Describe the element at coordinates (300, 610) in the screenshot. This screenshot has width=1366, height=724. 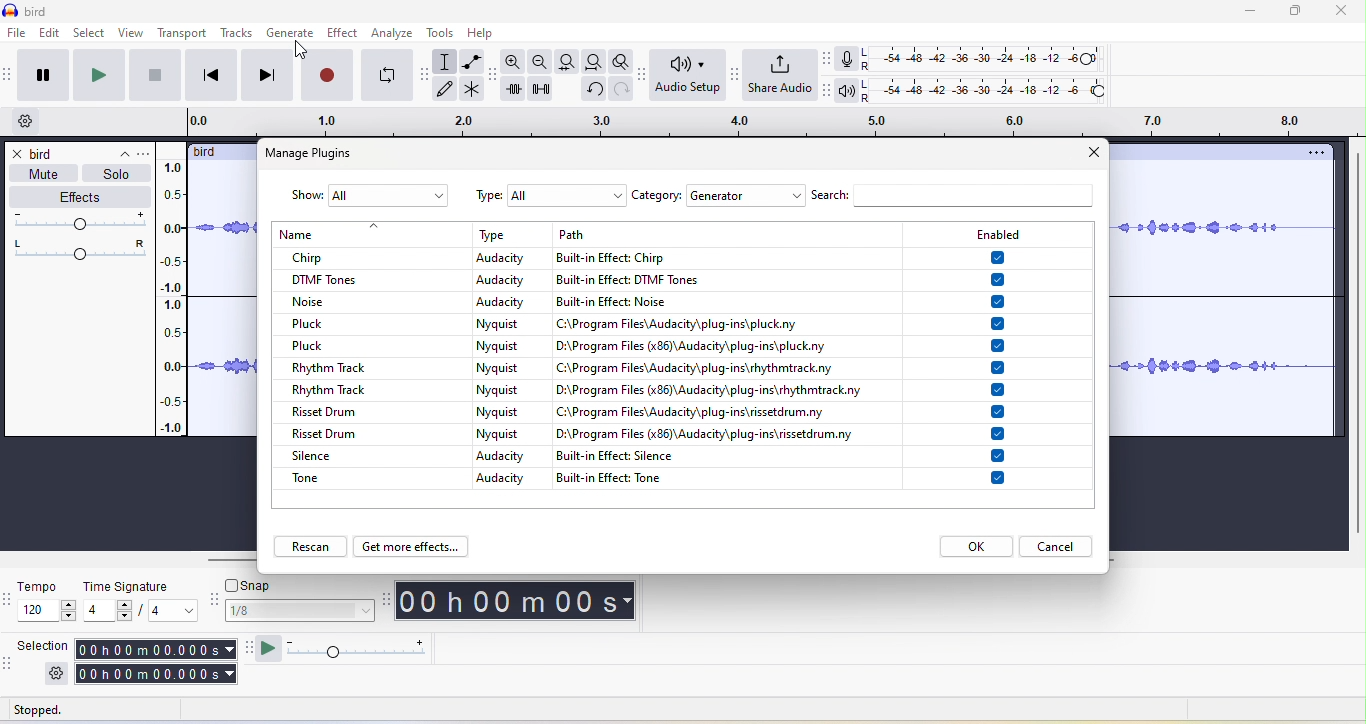
I see `1/8` at that location.